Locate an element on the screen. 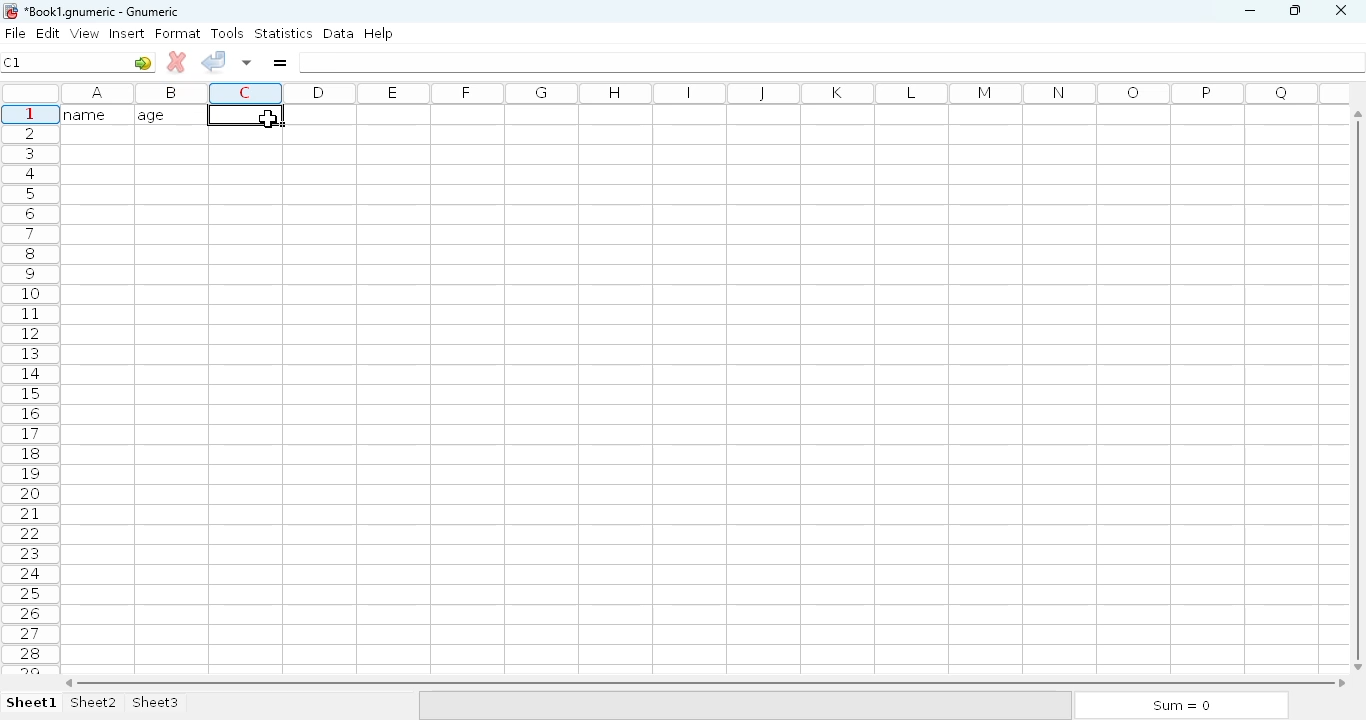  insert is located at coordinates (127, 33).